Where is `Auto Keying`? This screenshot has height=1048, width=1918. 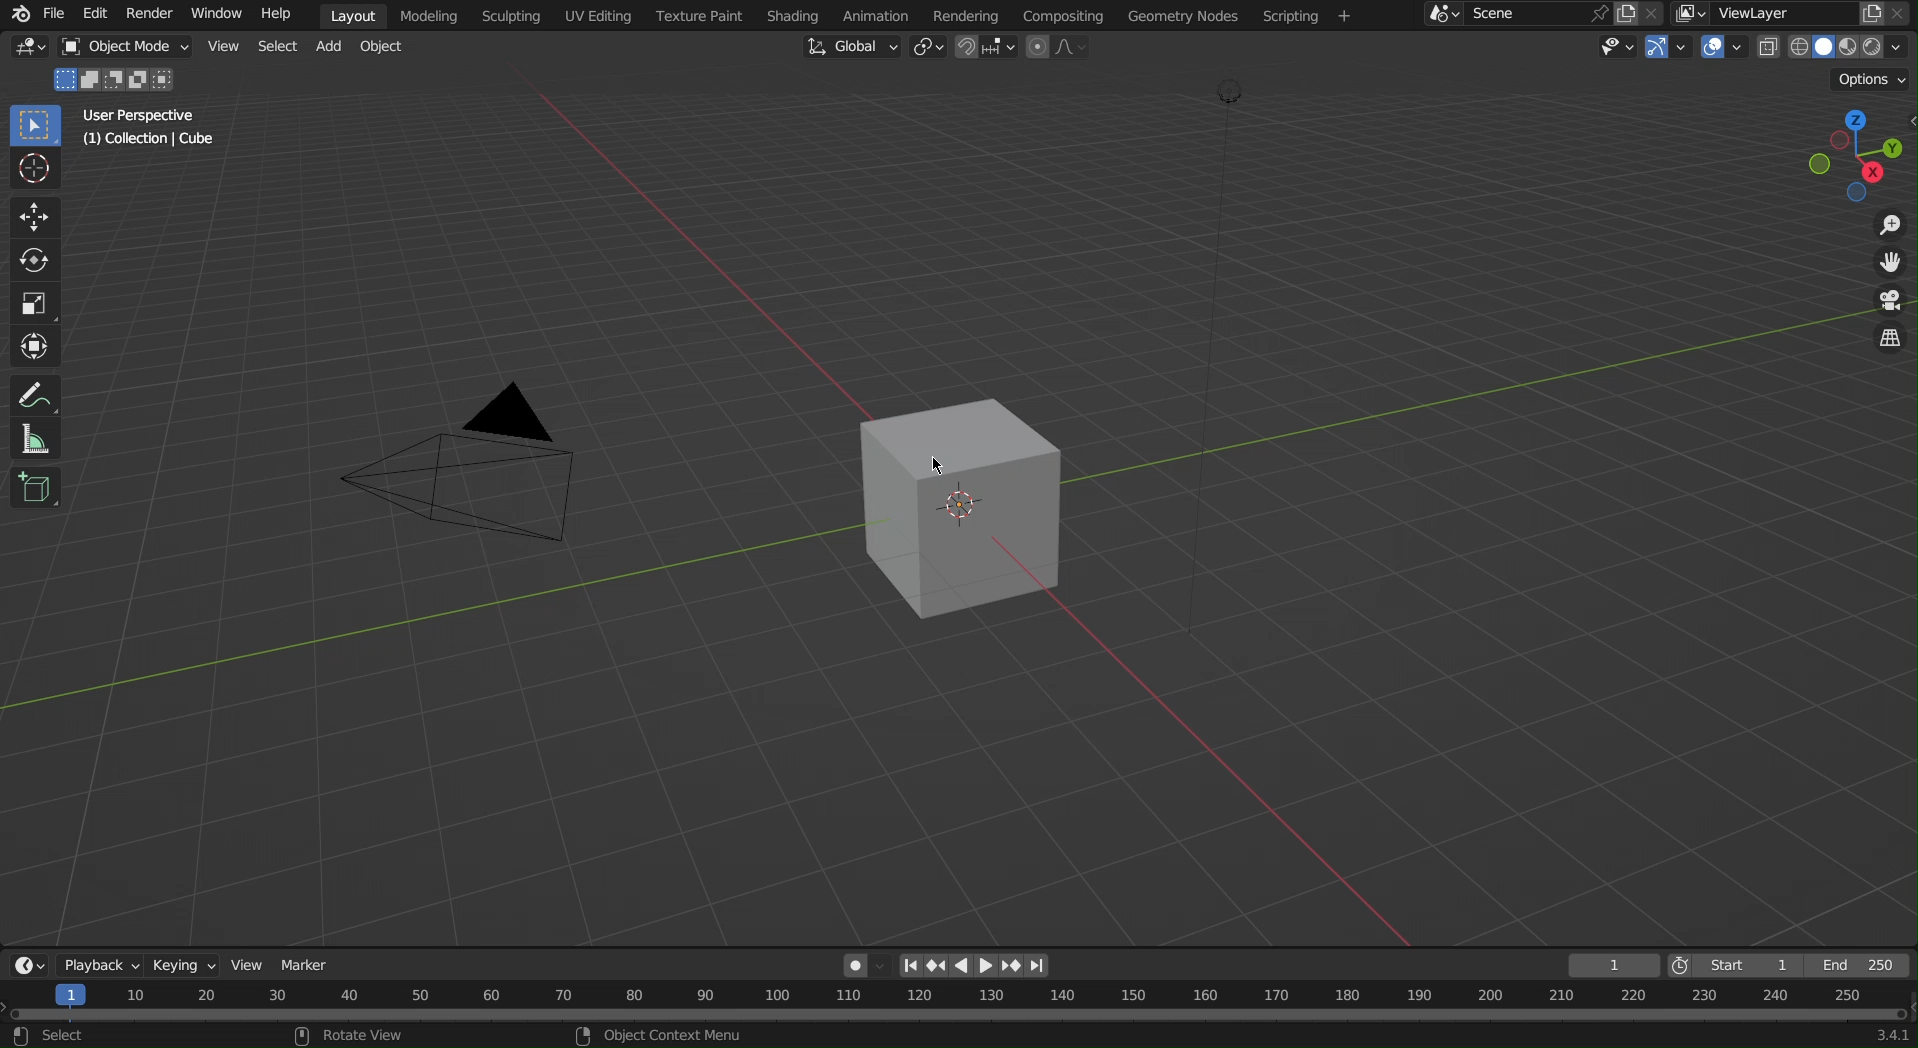
Auto Keying is located at coordinates (855, 962).